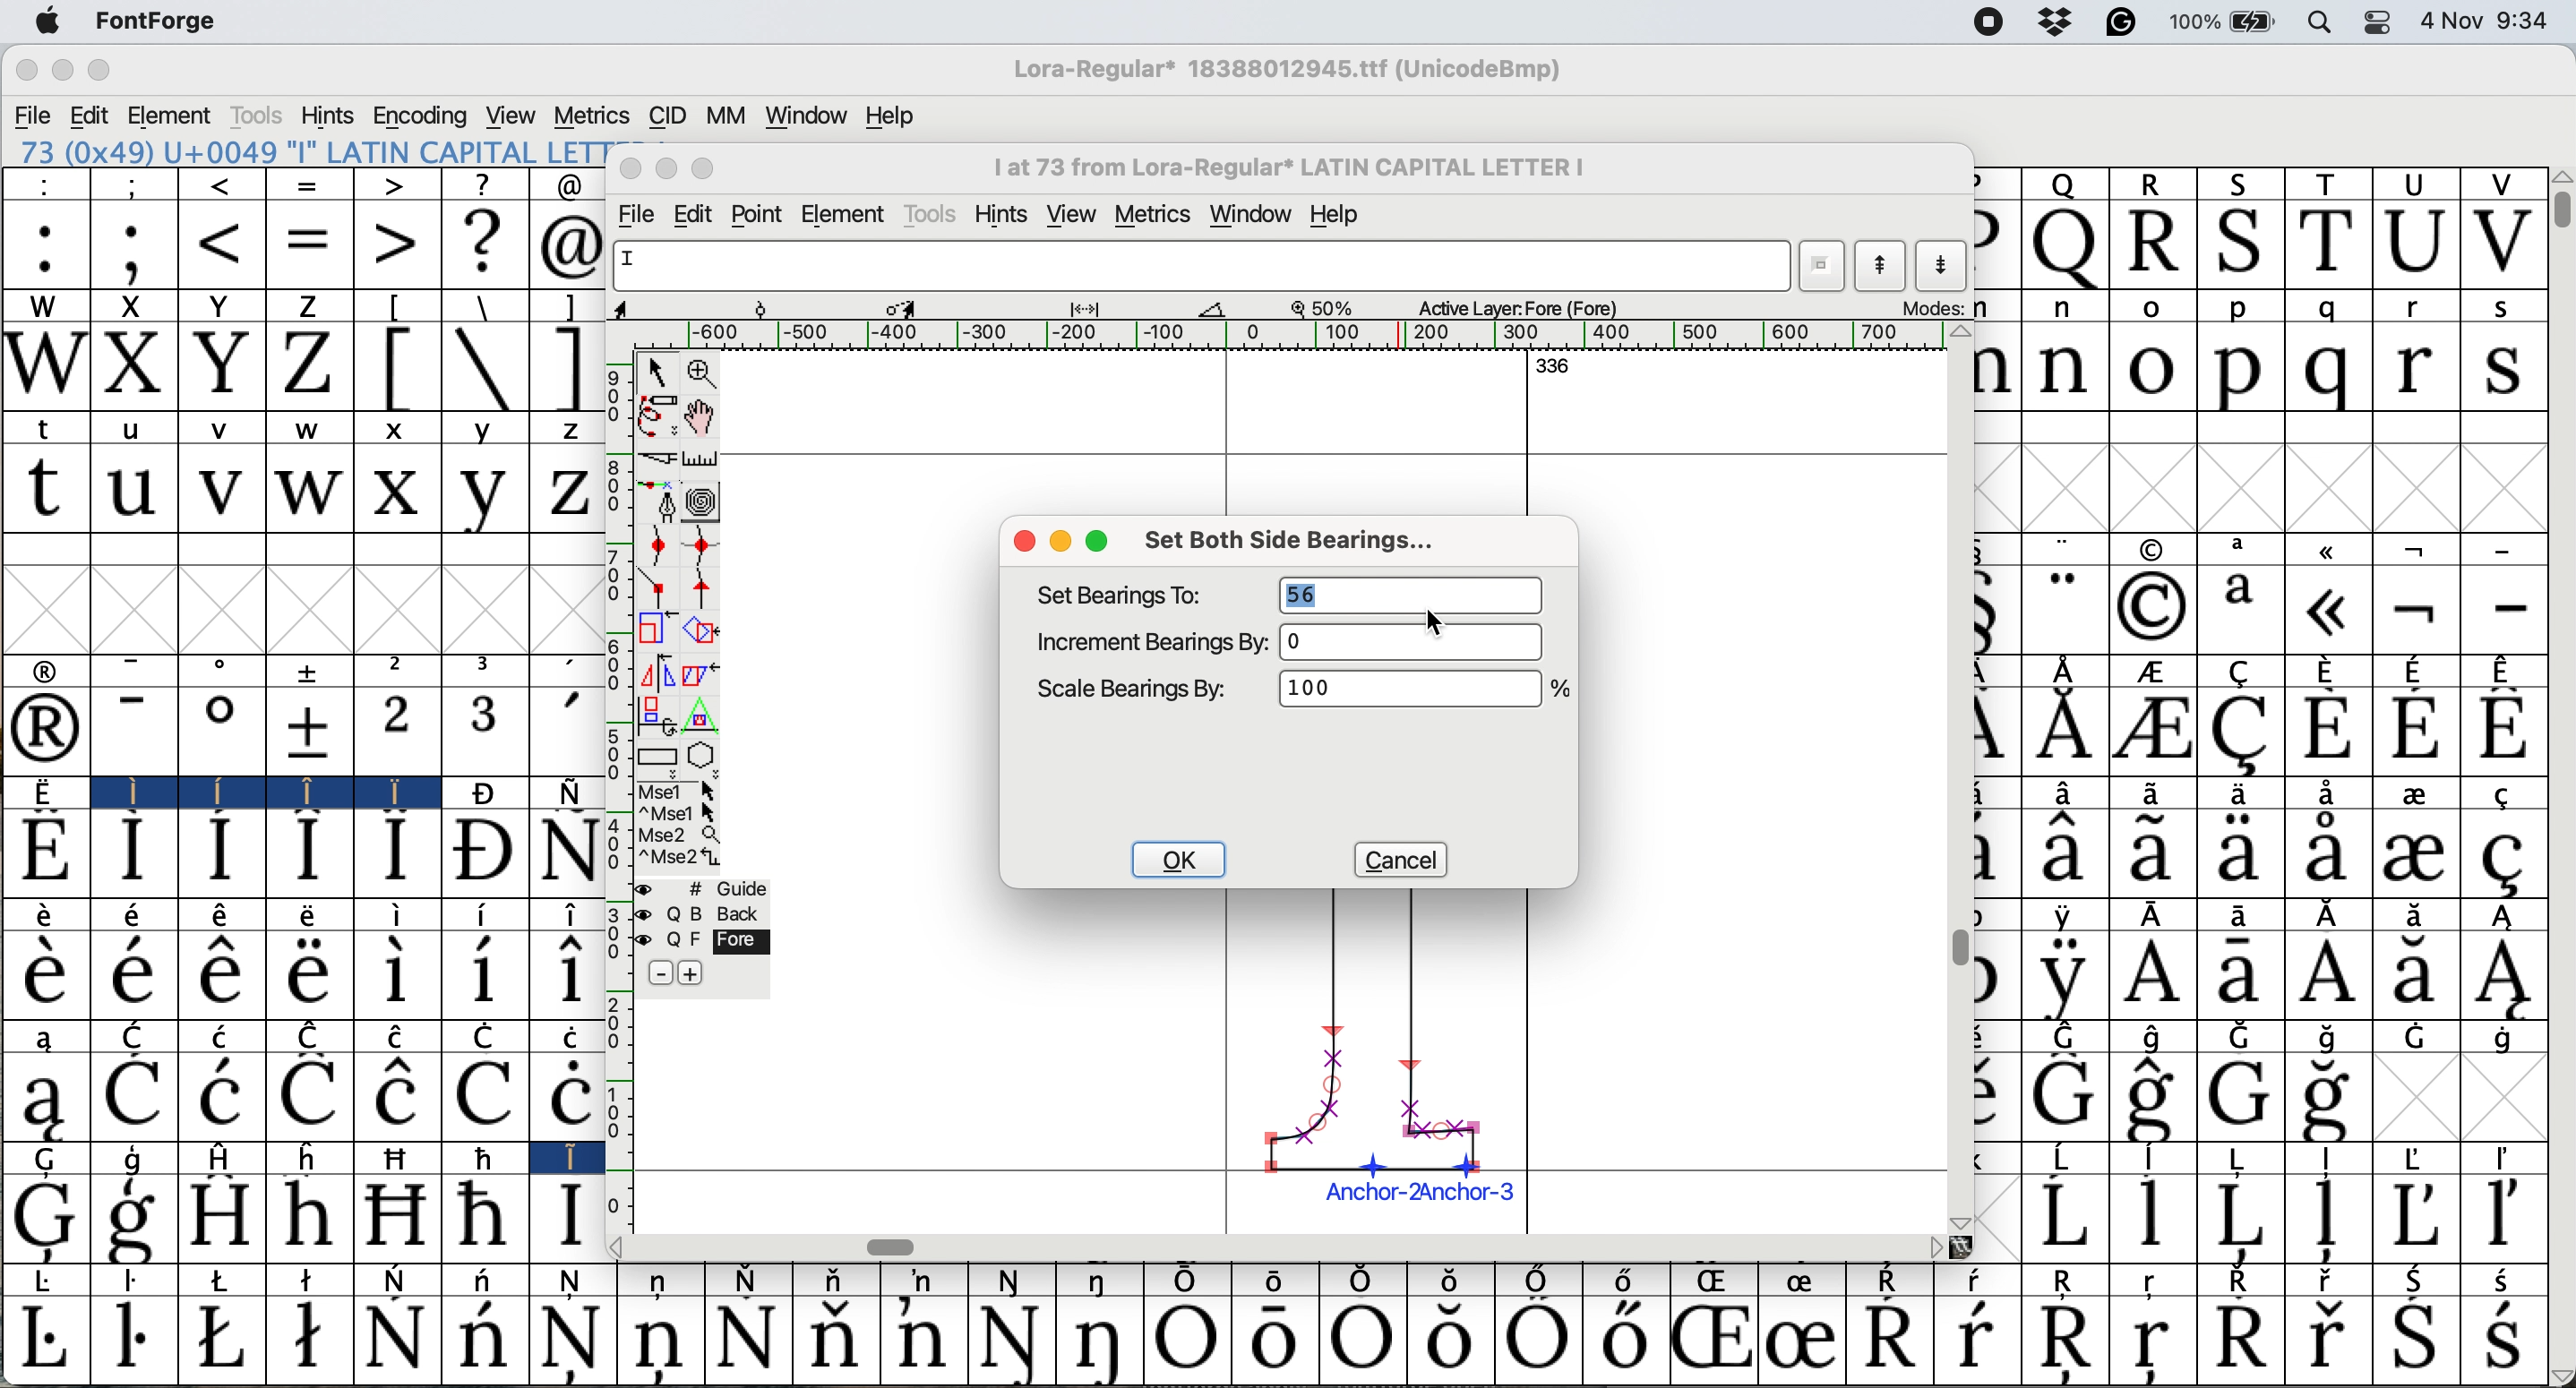 The width and height of the screenshot is (2576, 1388). What do you see at coordinates (226, 1280) in the screenshot?
I see `Symbol` at bounding box center [226, 1280].